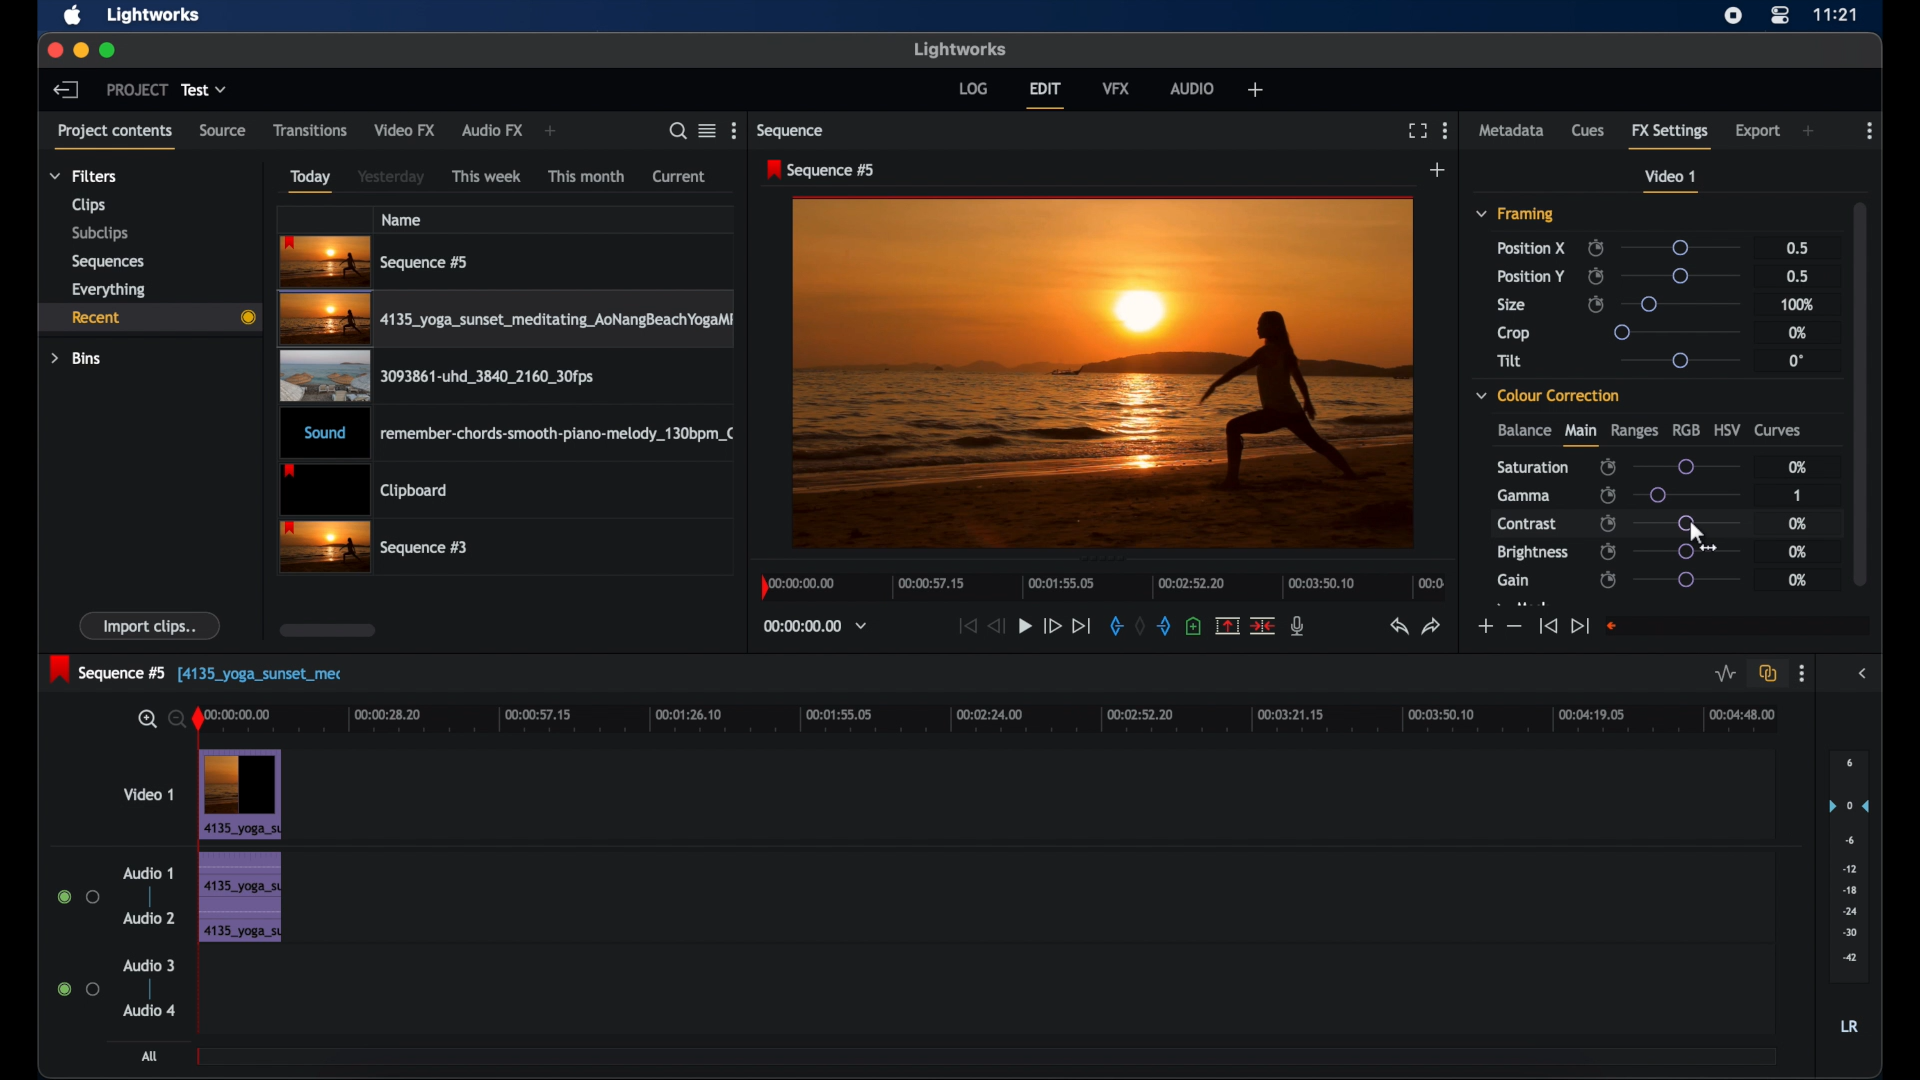  I want to click on audio clip, so click(239, 899).